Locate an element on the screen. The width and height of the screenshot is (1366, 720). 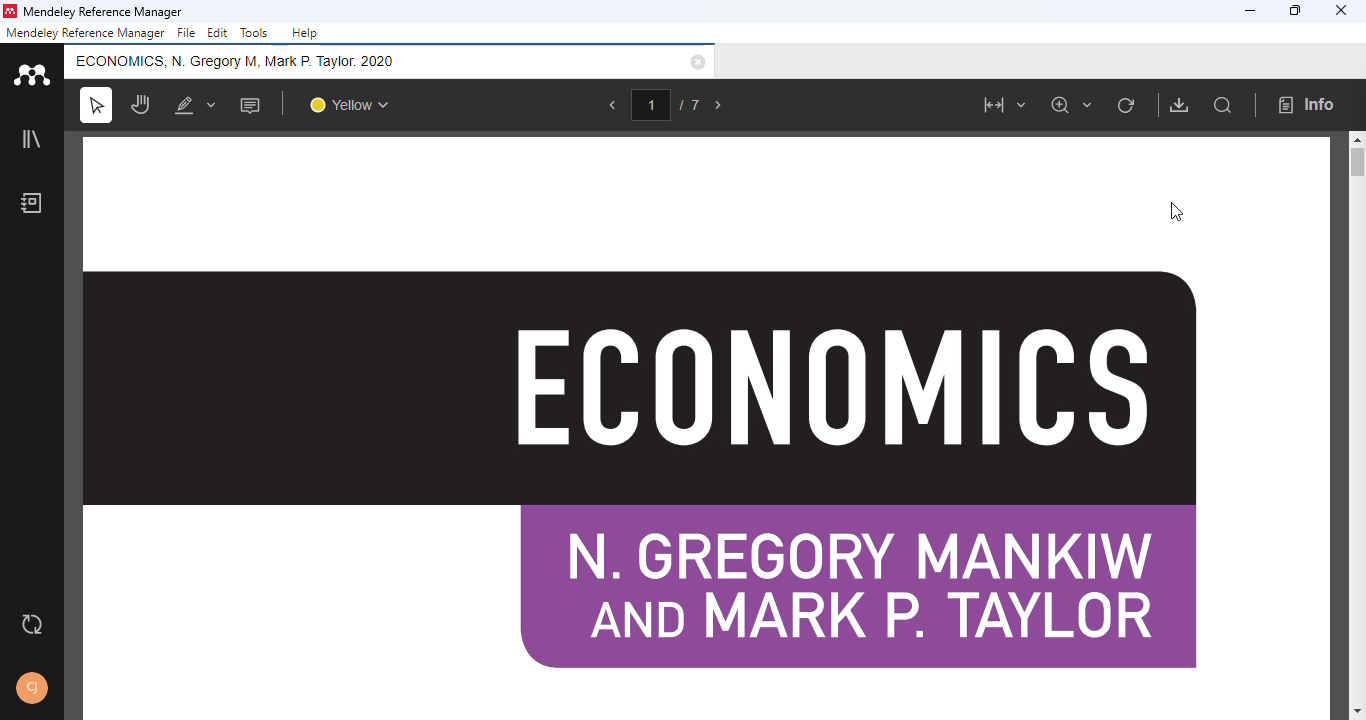
library is located at coordinates (30, 139).